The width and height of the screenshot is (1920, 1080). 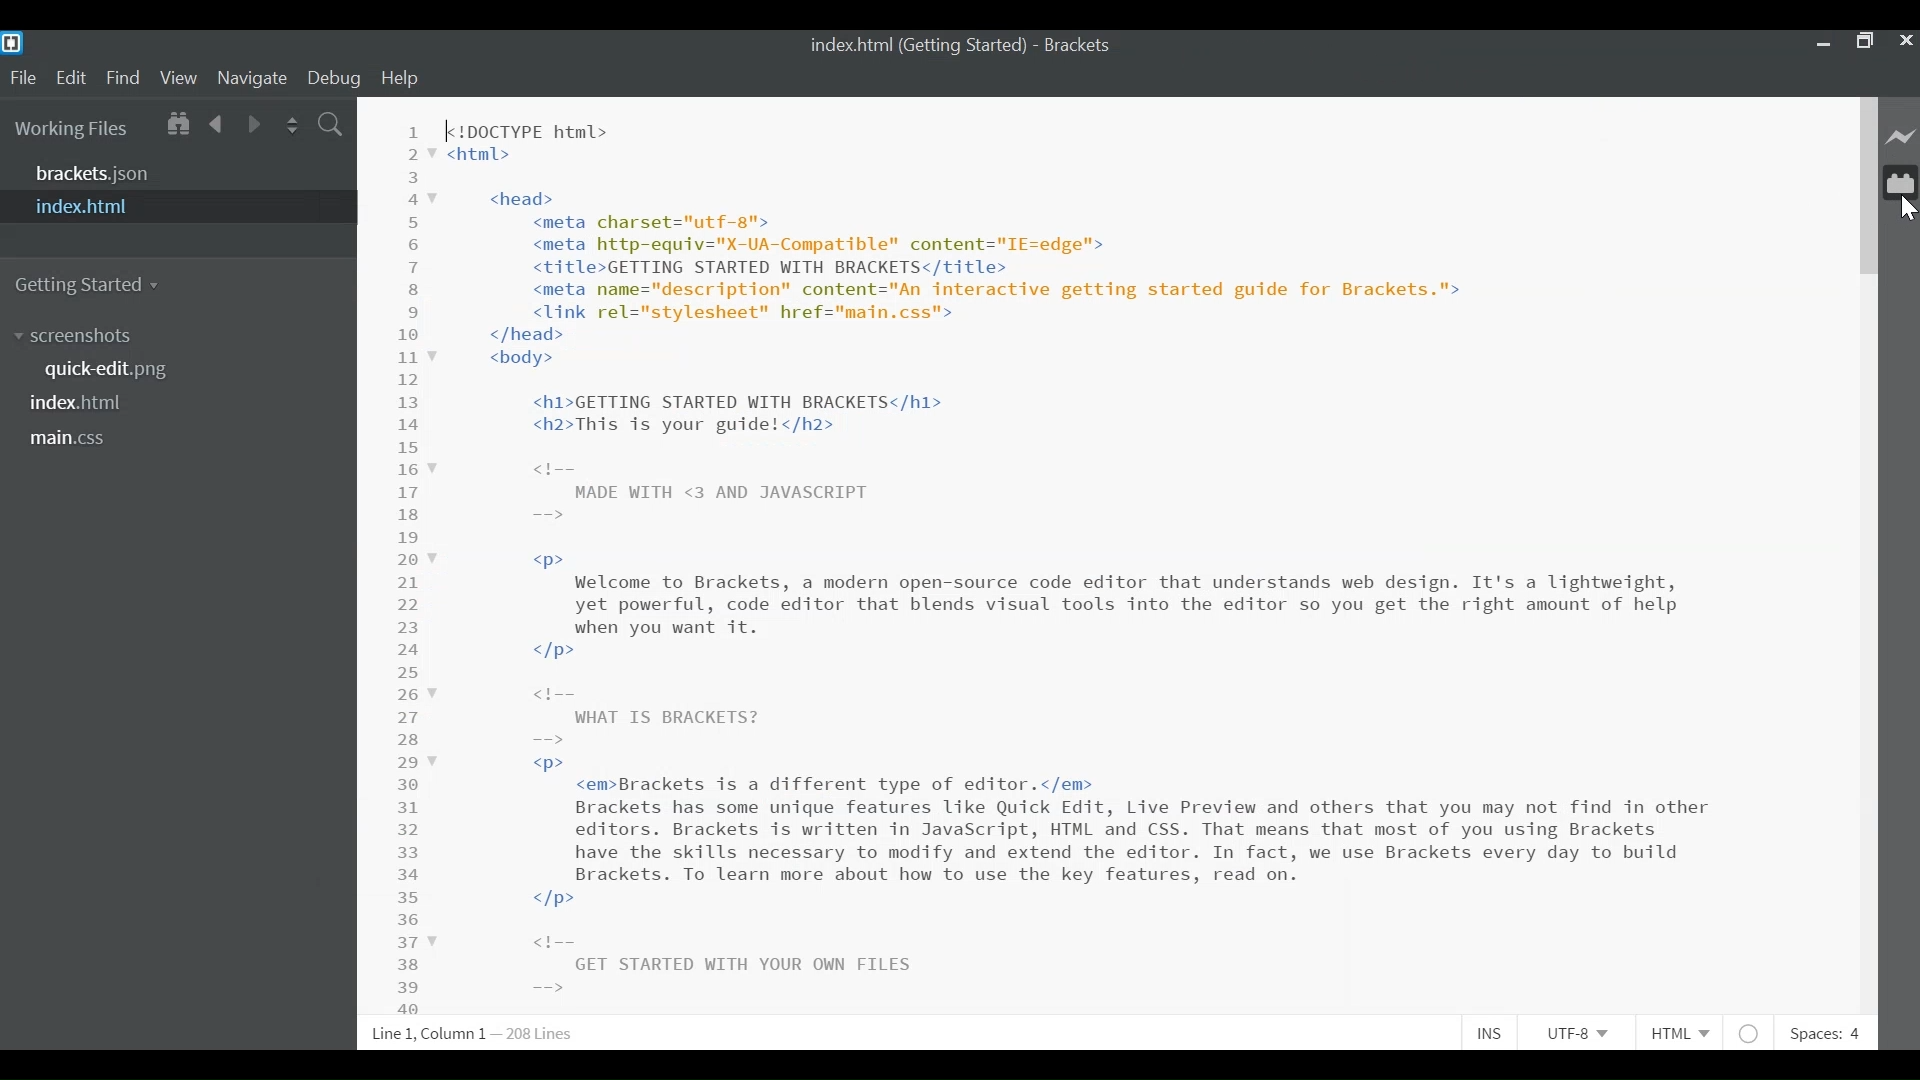 What do you see at coordinates (178, 79) in the screenshot?
I see `View` at bounding box center [178, 79].